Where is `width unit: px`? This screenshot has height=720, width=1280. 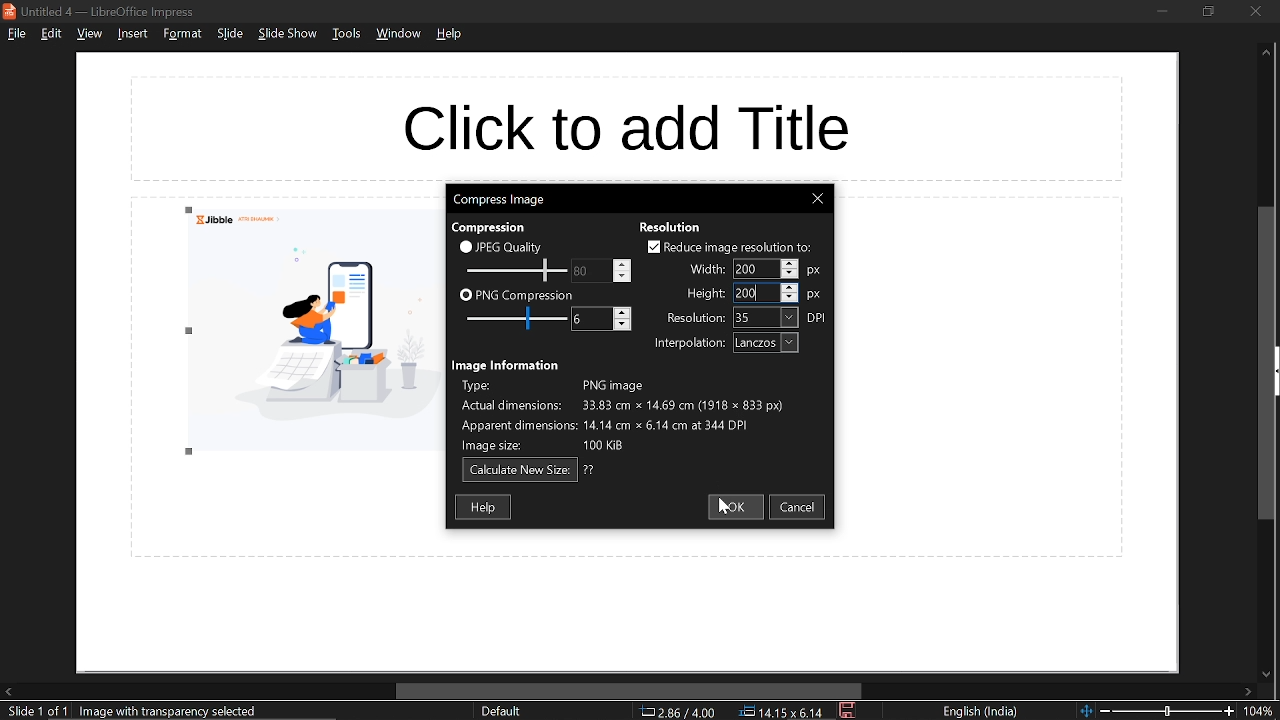 width unit: px is located at coordinates (815, 271).